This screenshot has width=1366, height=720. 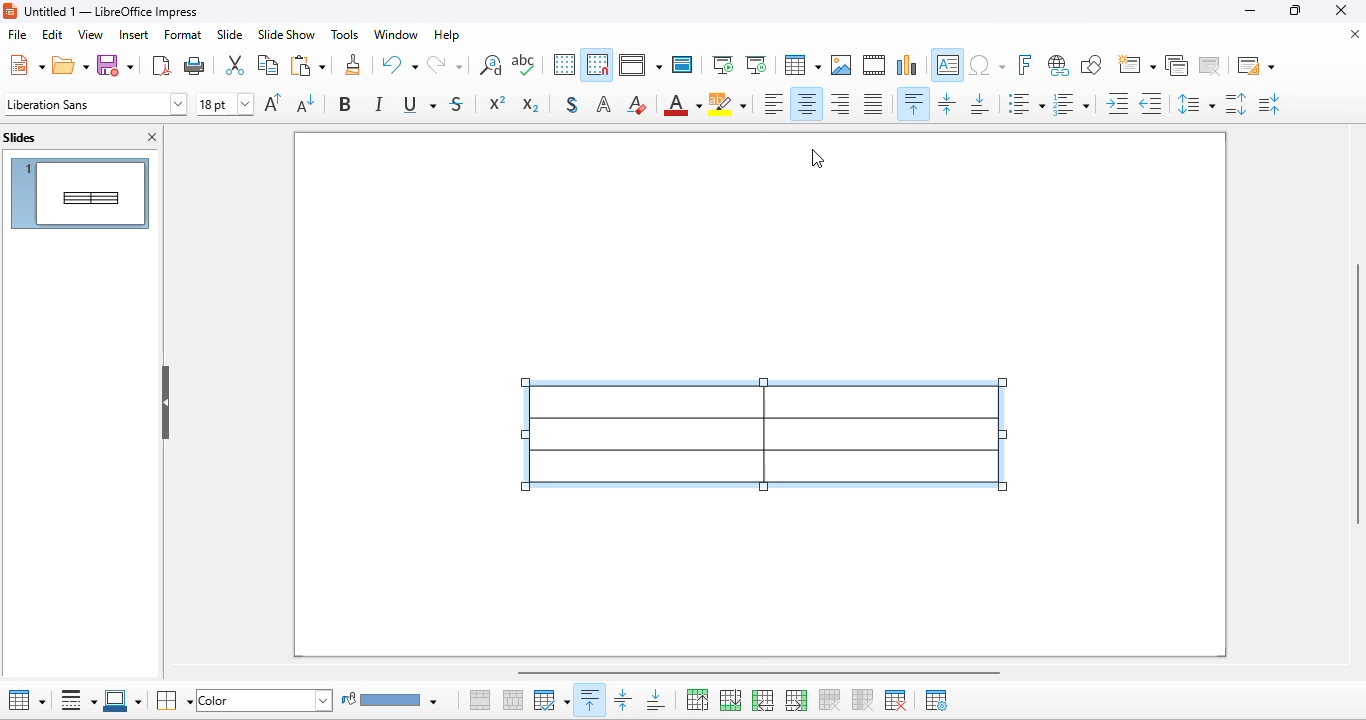 What do you see at coordinates (1271, 103) in the screenshot?
I see `decrease paragraph spacing` at bounding box center [1271, 103].